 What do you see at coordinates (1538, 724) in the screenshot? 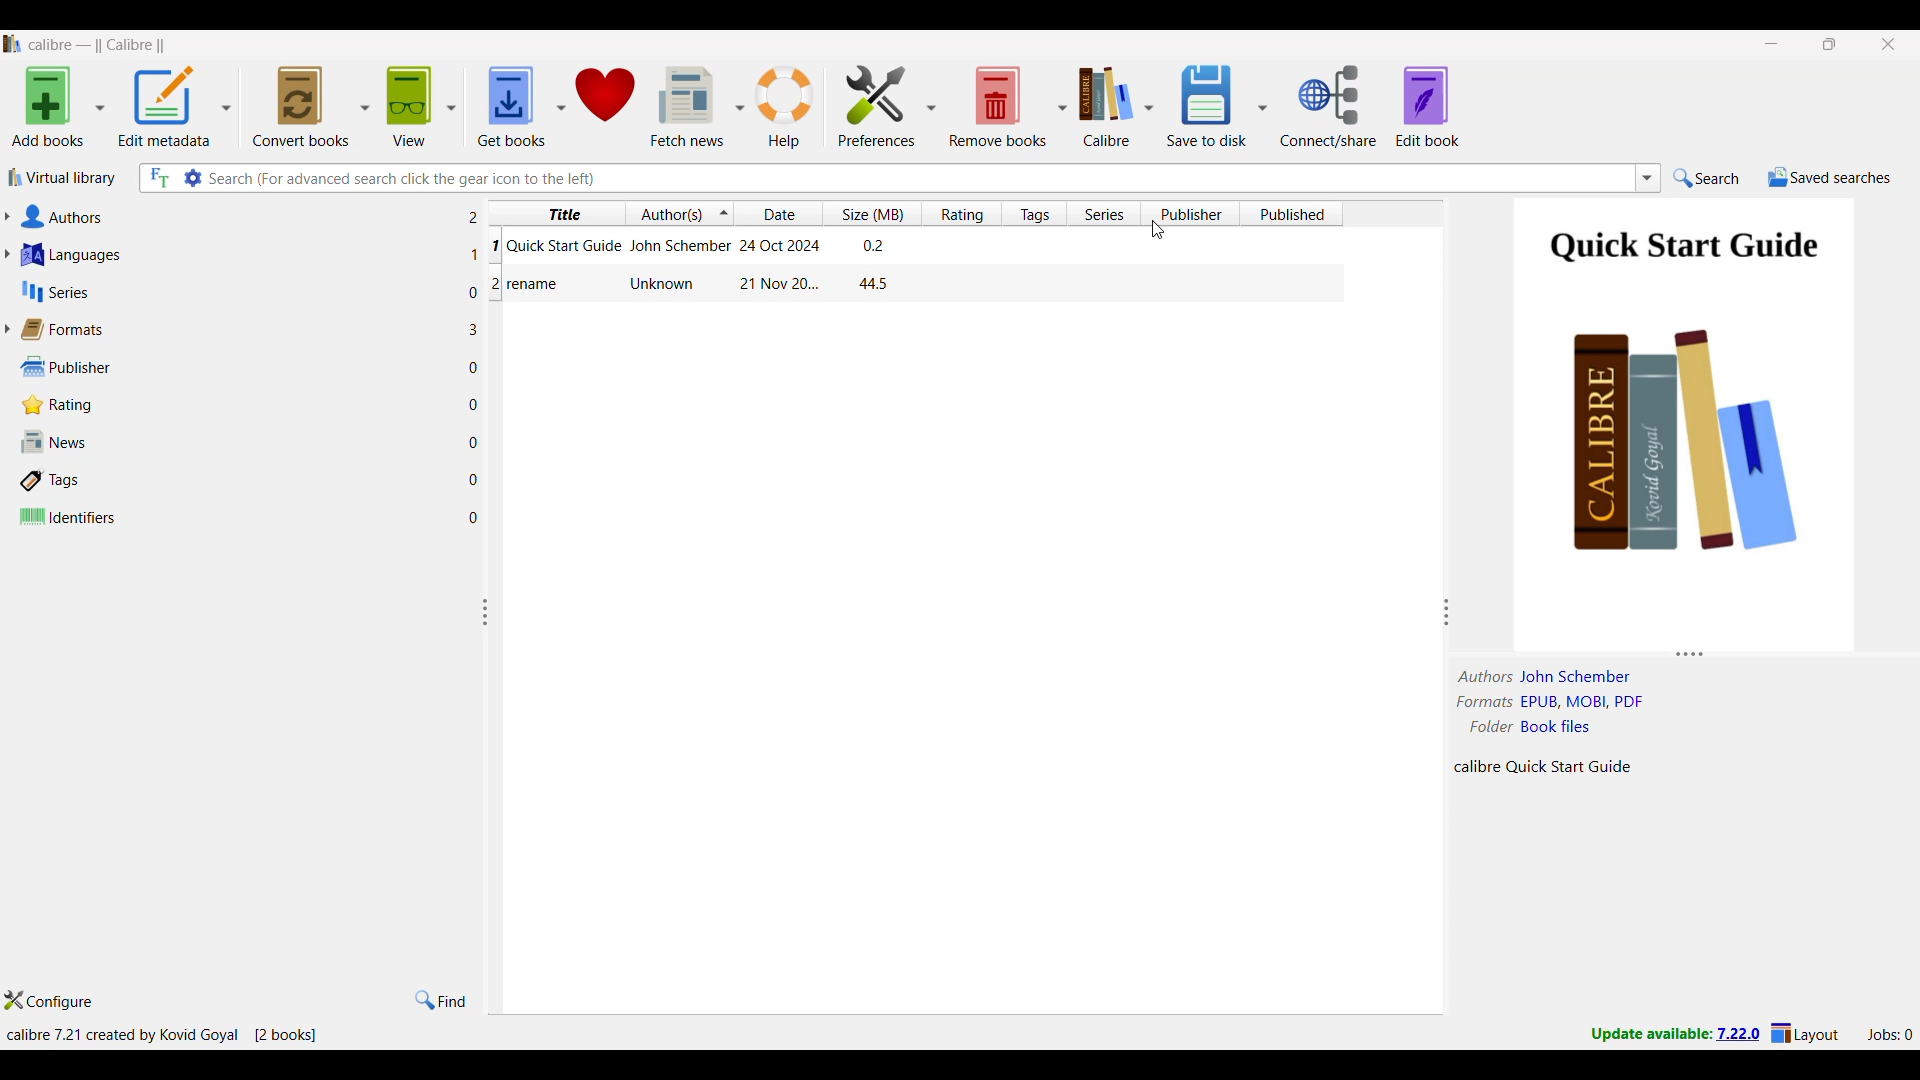
I see `Folder` at bounding box center [1538, 724].